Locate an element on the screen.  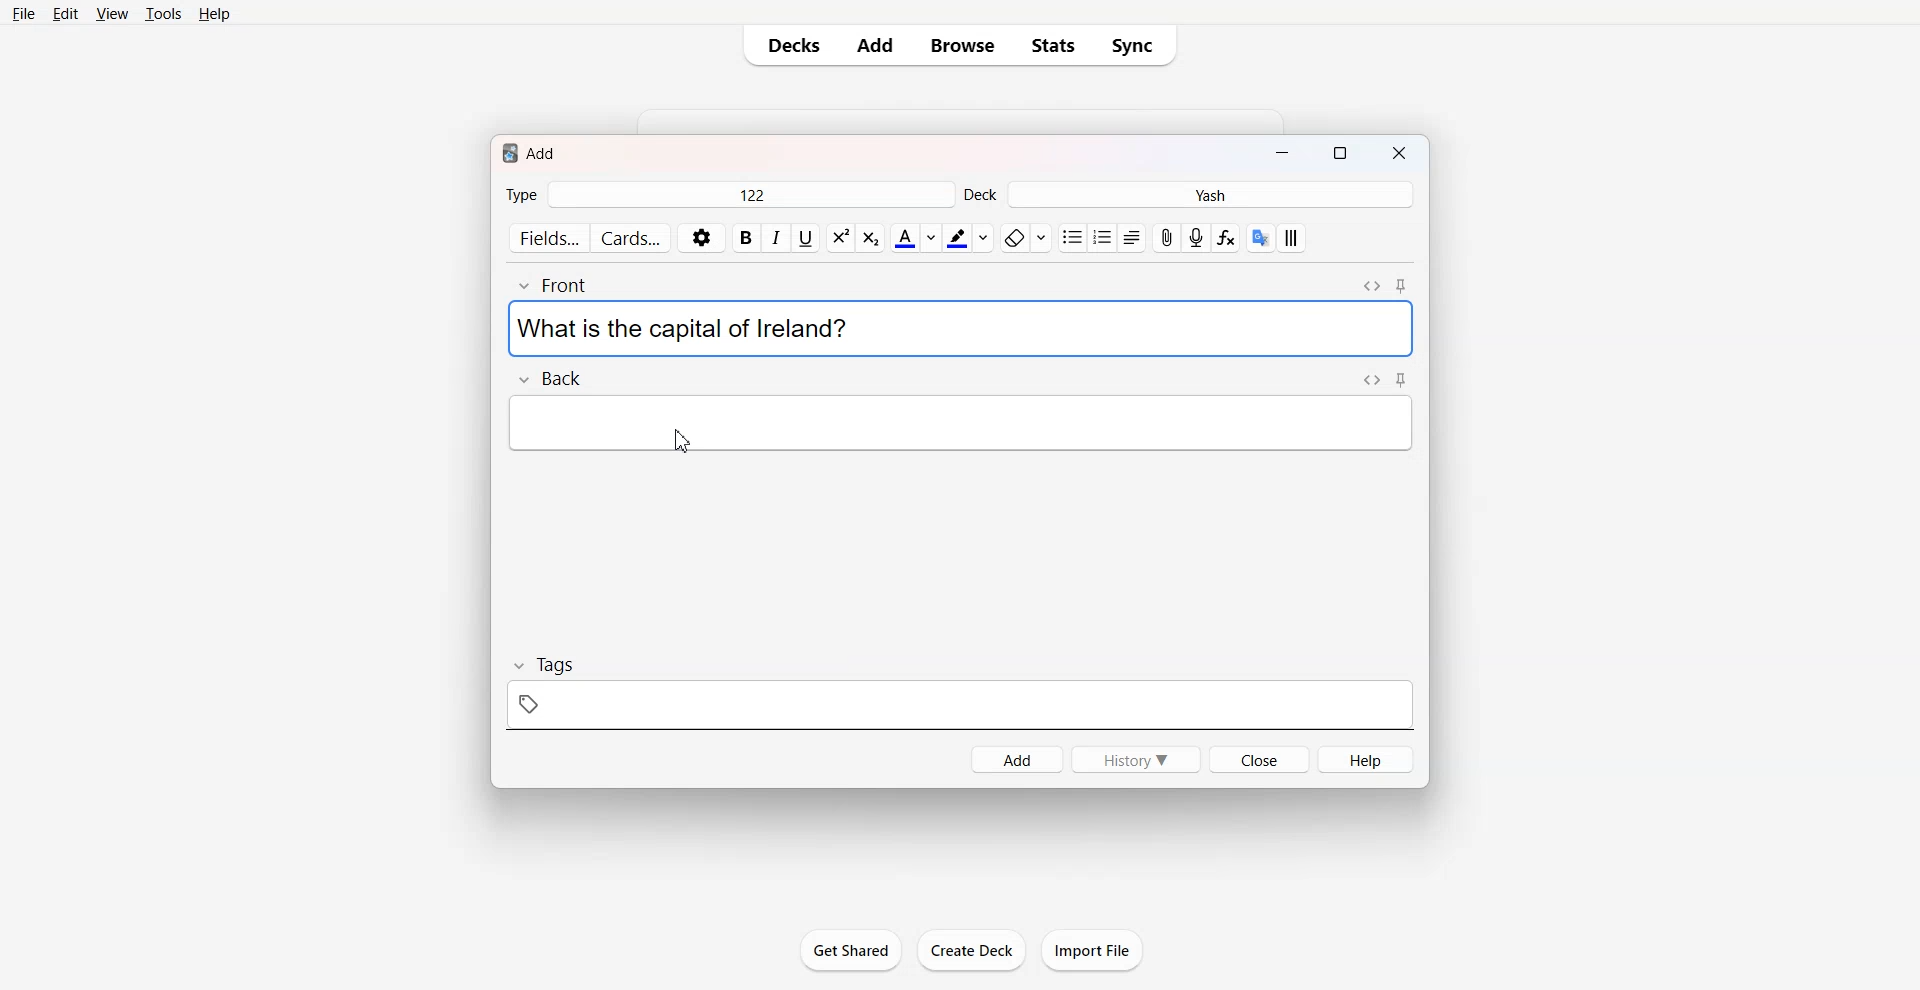
View is located at coordinates (112, 15).